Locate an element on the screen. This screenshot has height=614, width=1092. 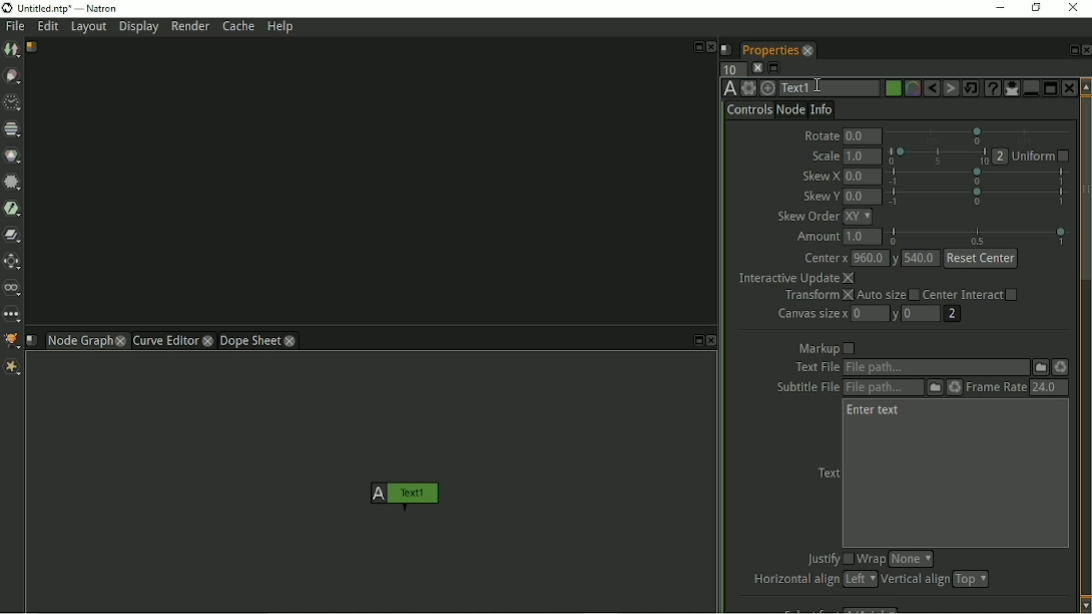
Frame Rate is located at coordinates (995, 387).